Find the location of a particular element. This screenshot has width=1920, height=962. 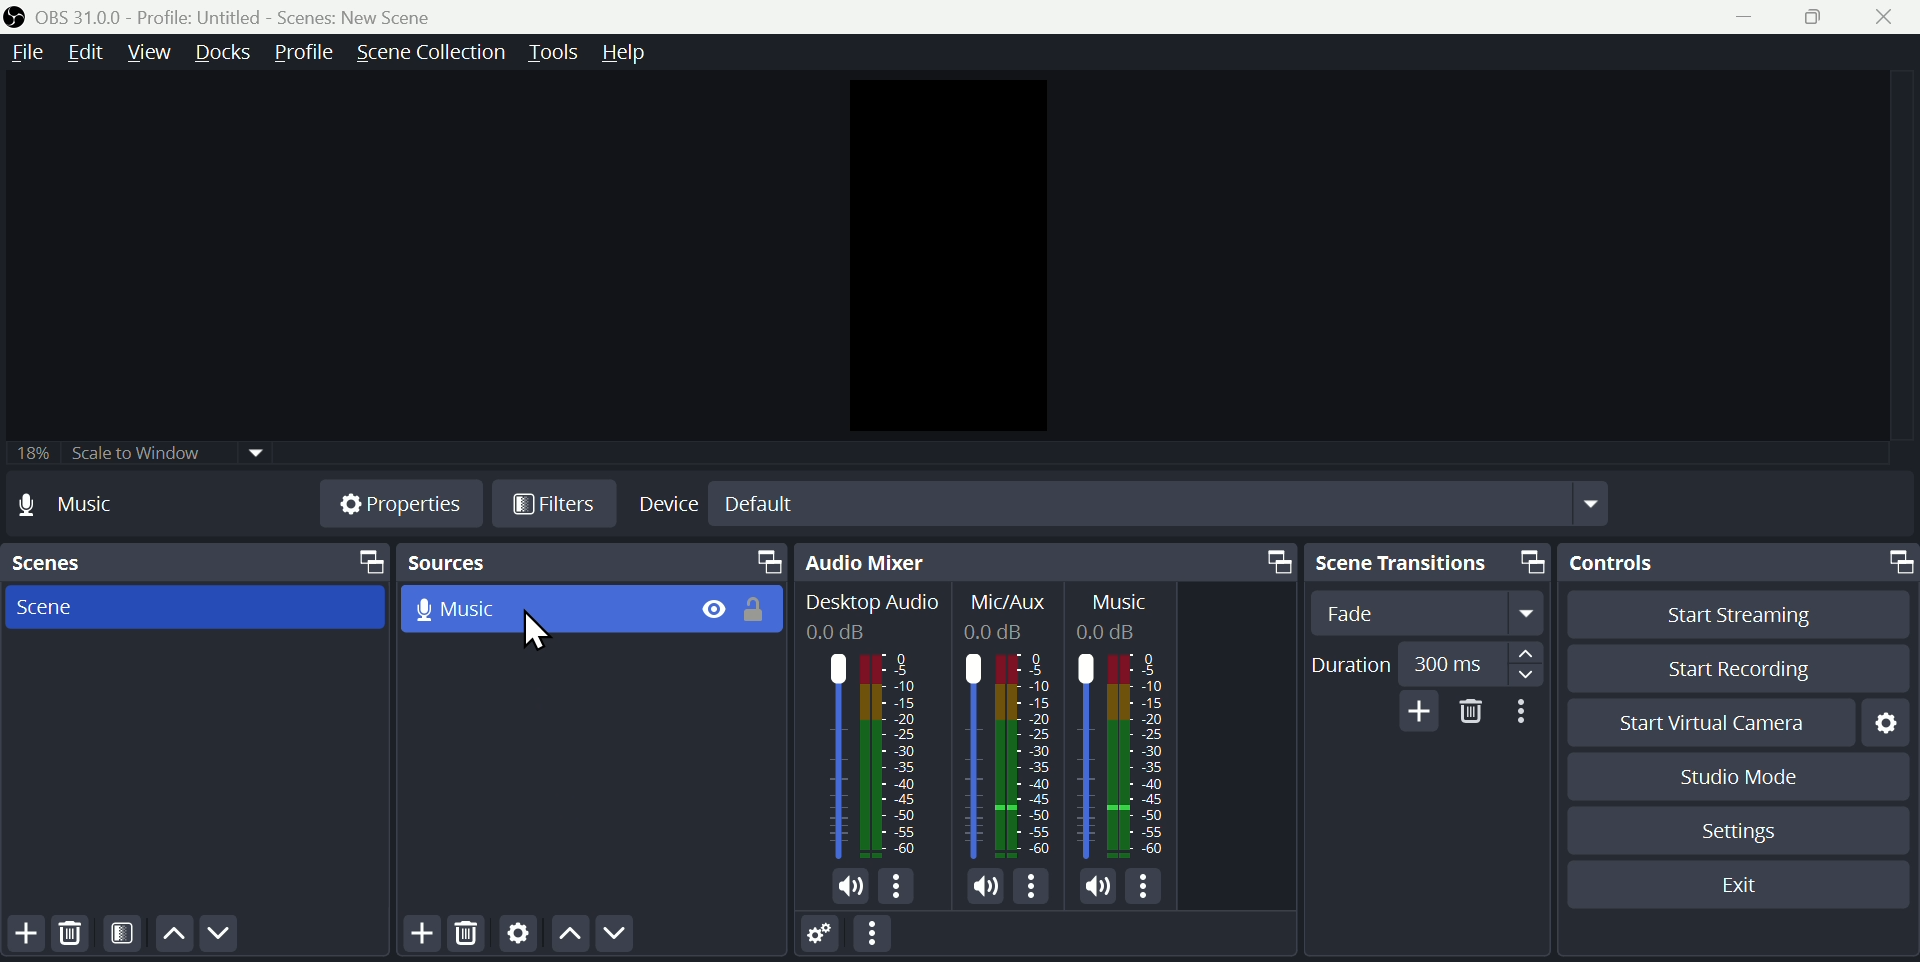

add is located at coordinates (1422, 708).